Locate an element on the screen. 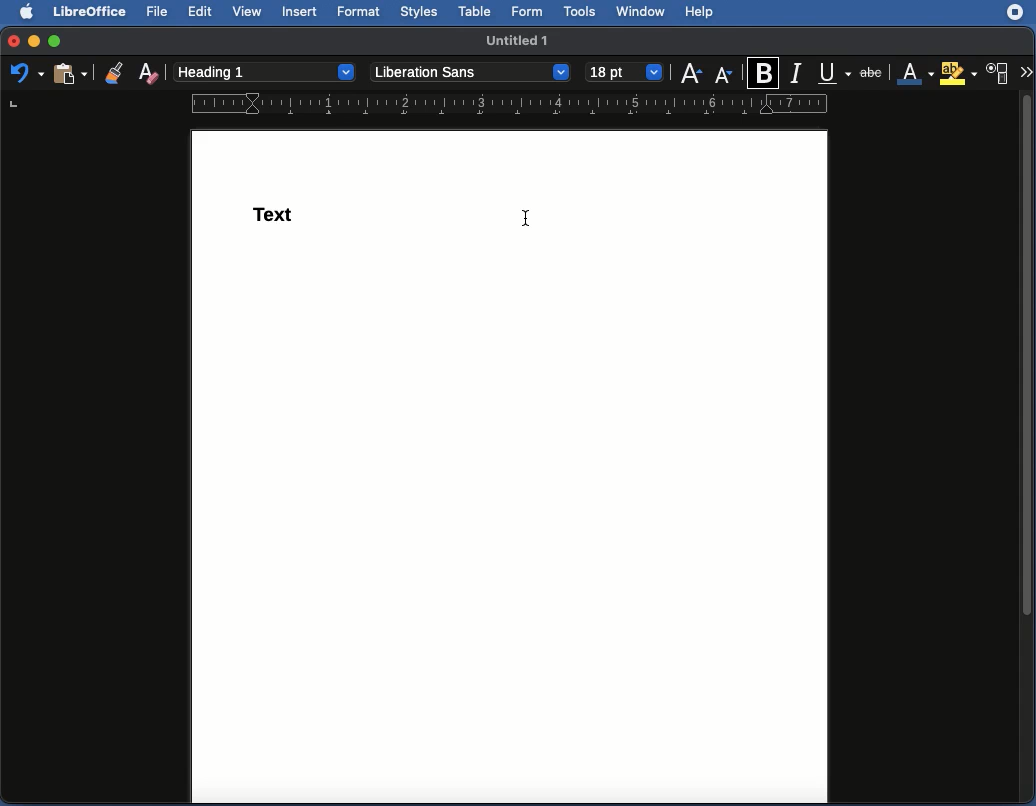  cursor is located at coordinates (526, 218).